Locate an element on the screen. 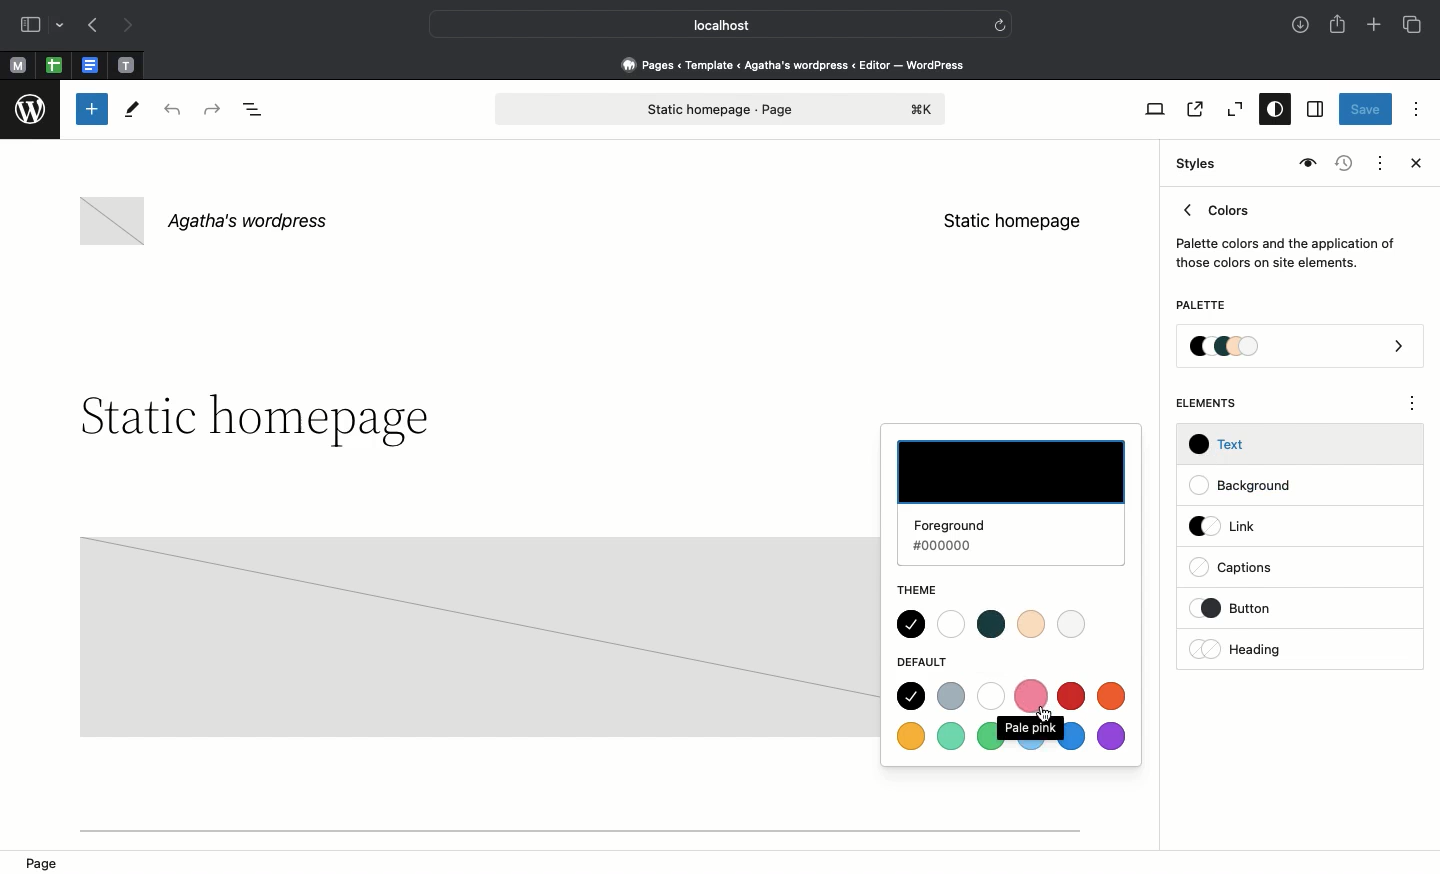  Theme colors is located at coordinates (996, 624).